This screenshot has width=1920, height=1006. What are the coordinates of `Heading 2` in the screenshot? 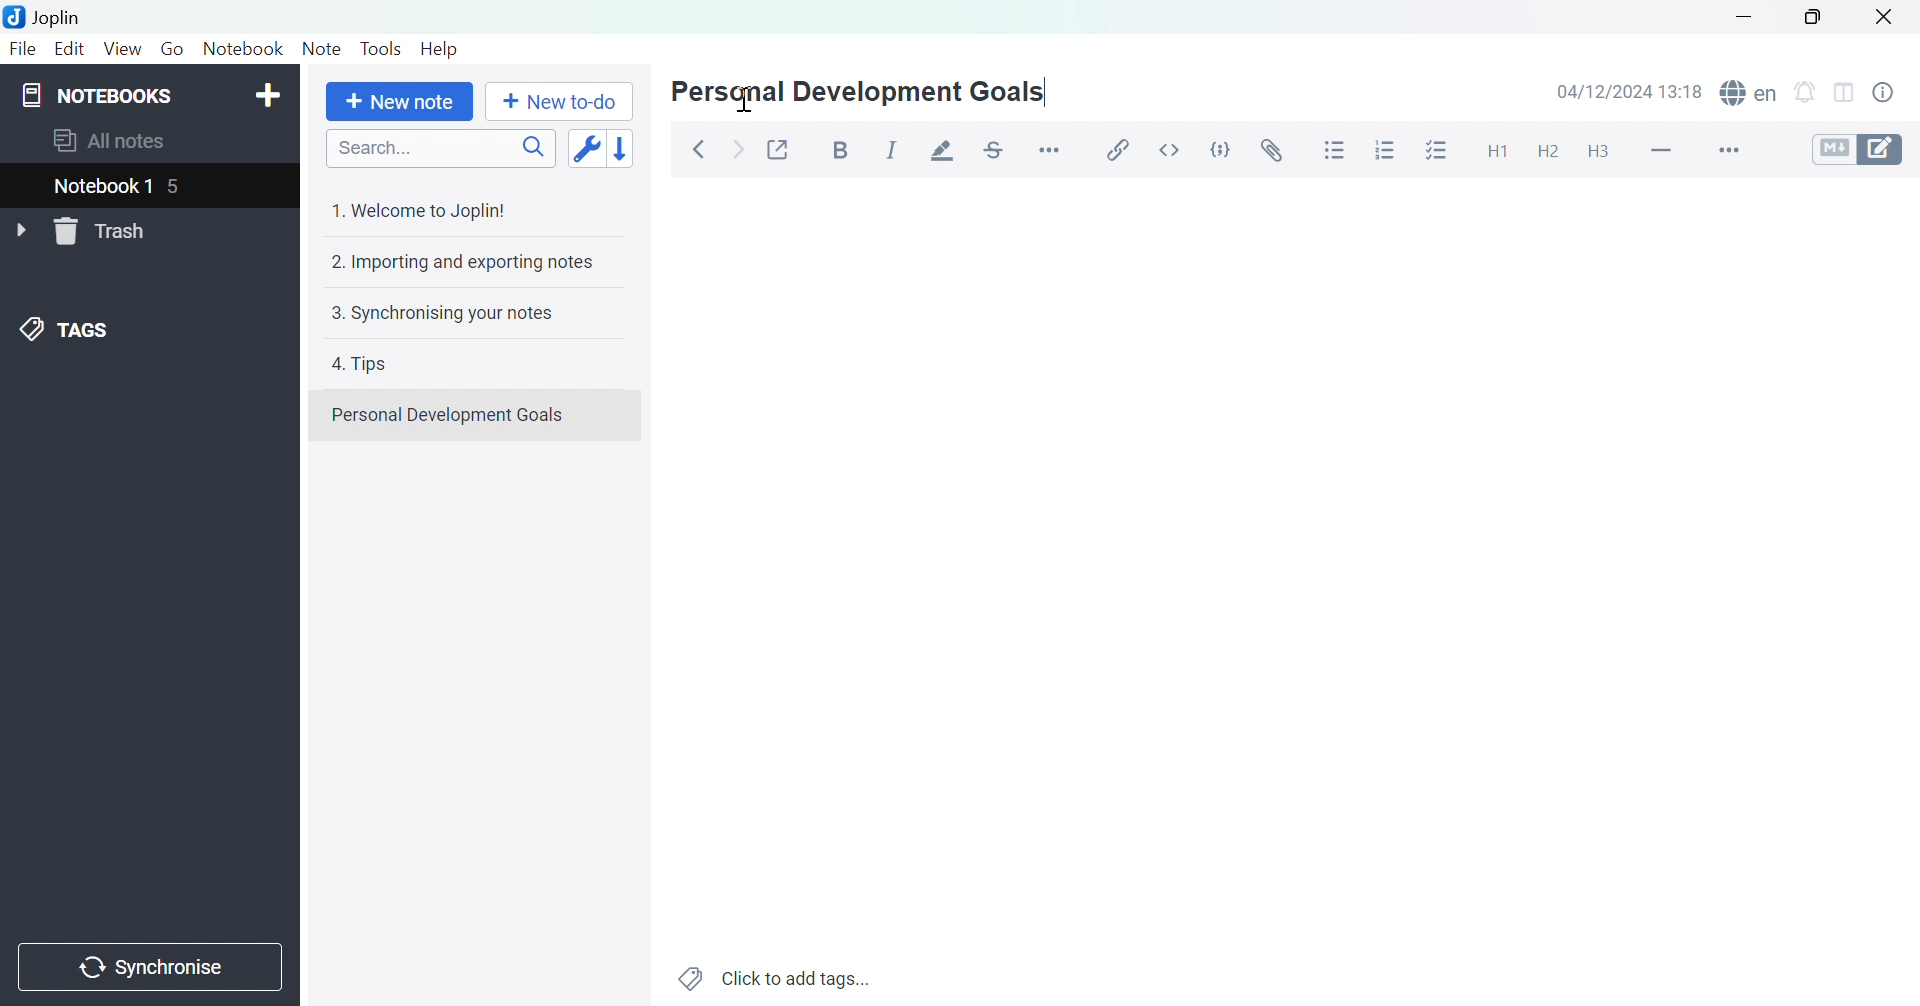 It's located at (1547, 154).